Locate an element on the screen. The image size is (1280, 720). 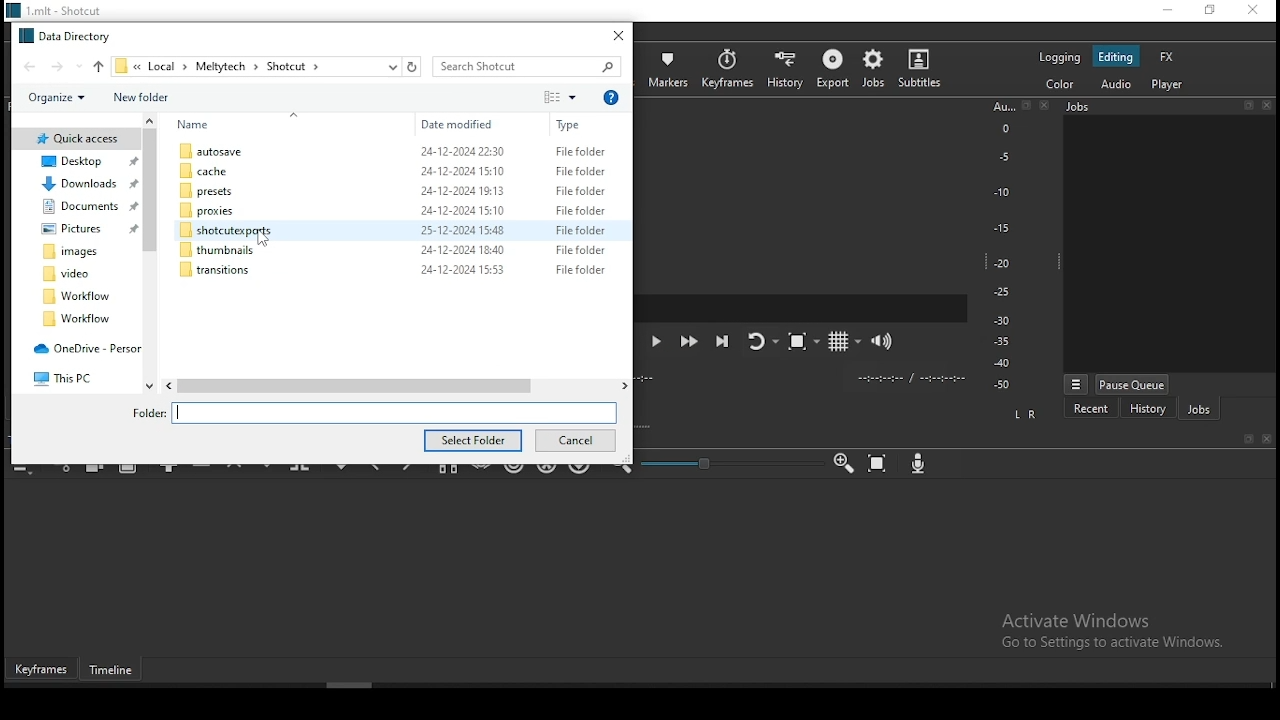
local folder is located at coordinates (75, 252).